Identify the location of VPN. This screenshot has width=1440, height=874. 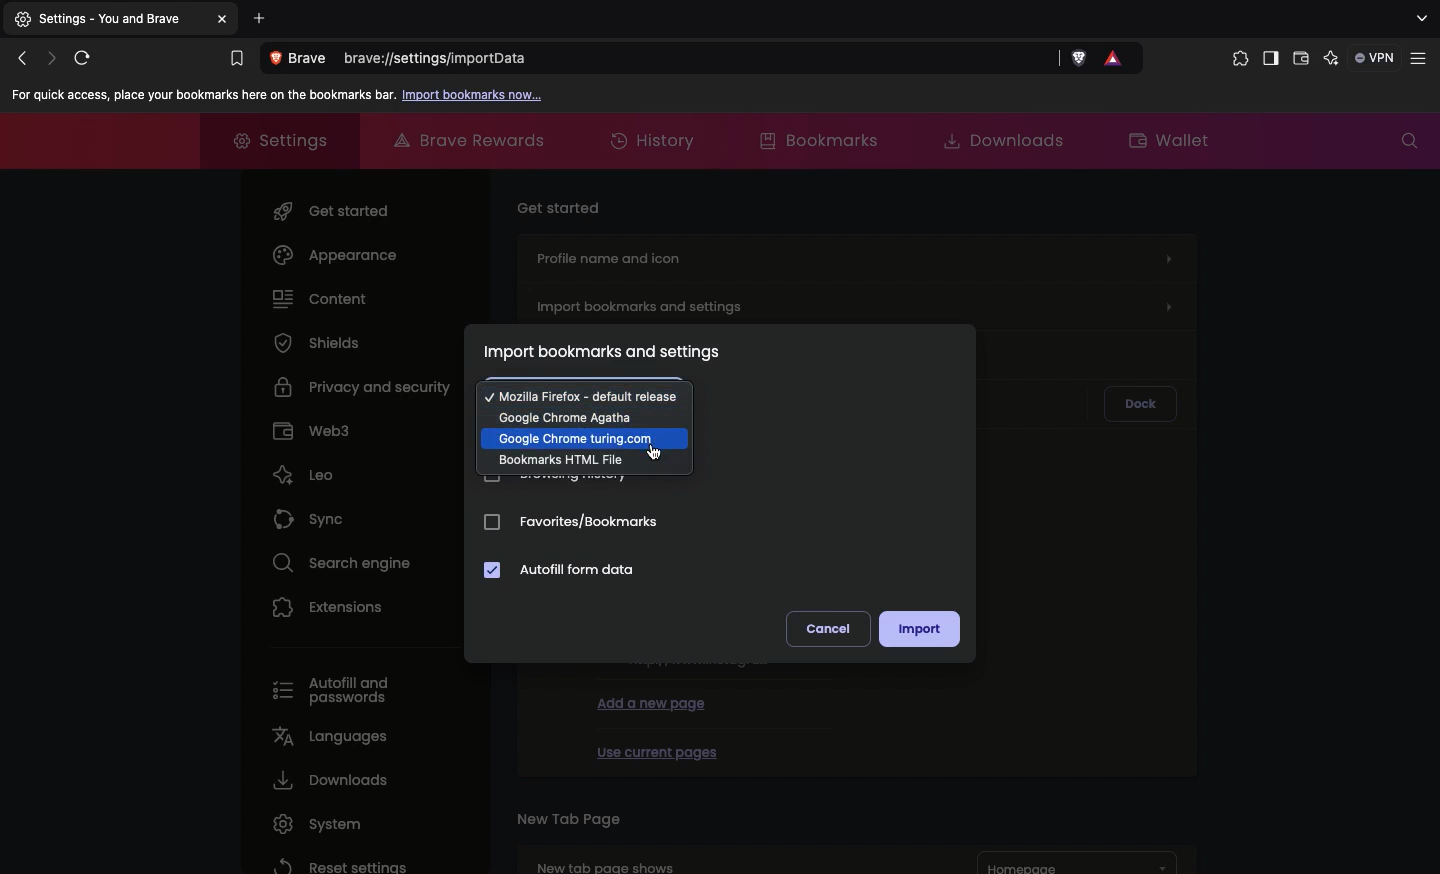
(1376, 57).